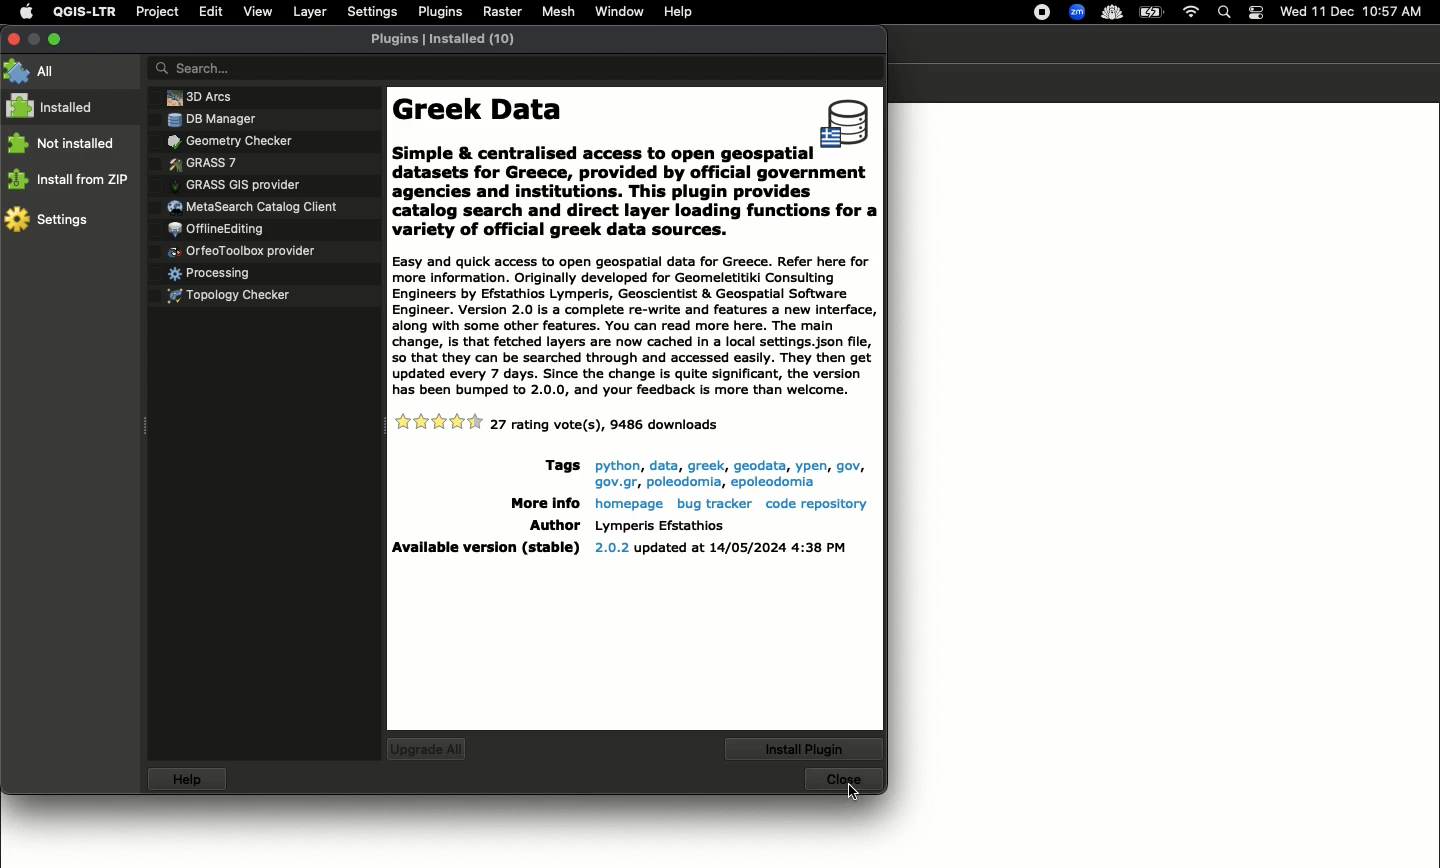 The width and height of the screenshot is (1440, 868). Describe the element at coordinates (659, 524) in the screenshot. I see `tezt` at that location.